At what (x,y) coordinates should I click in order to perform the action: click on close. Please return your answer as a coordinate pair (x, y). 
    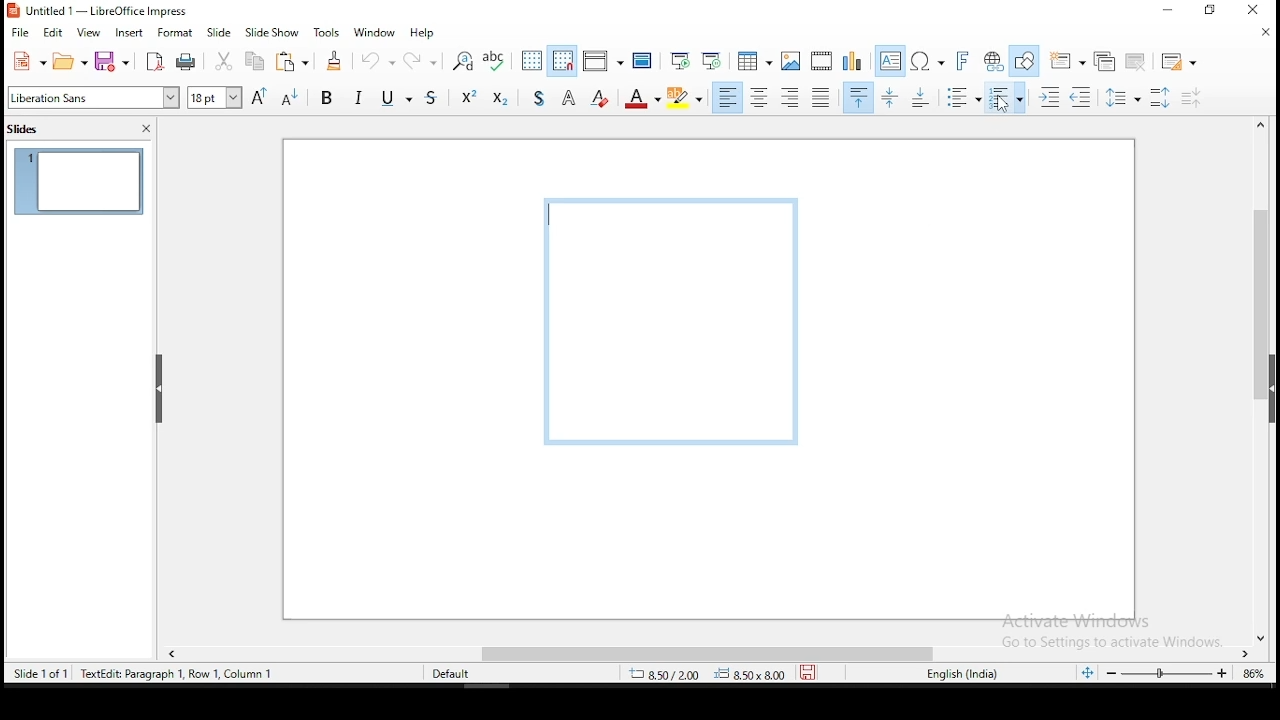
    Looking at the image, I should click on (1260, 34).